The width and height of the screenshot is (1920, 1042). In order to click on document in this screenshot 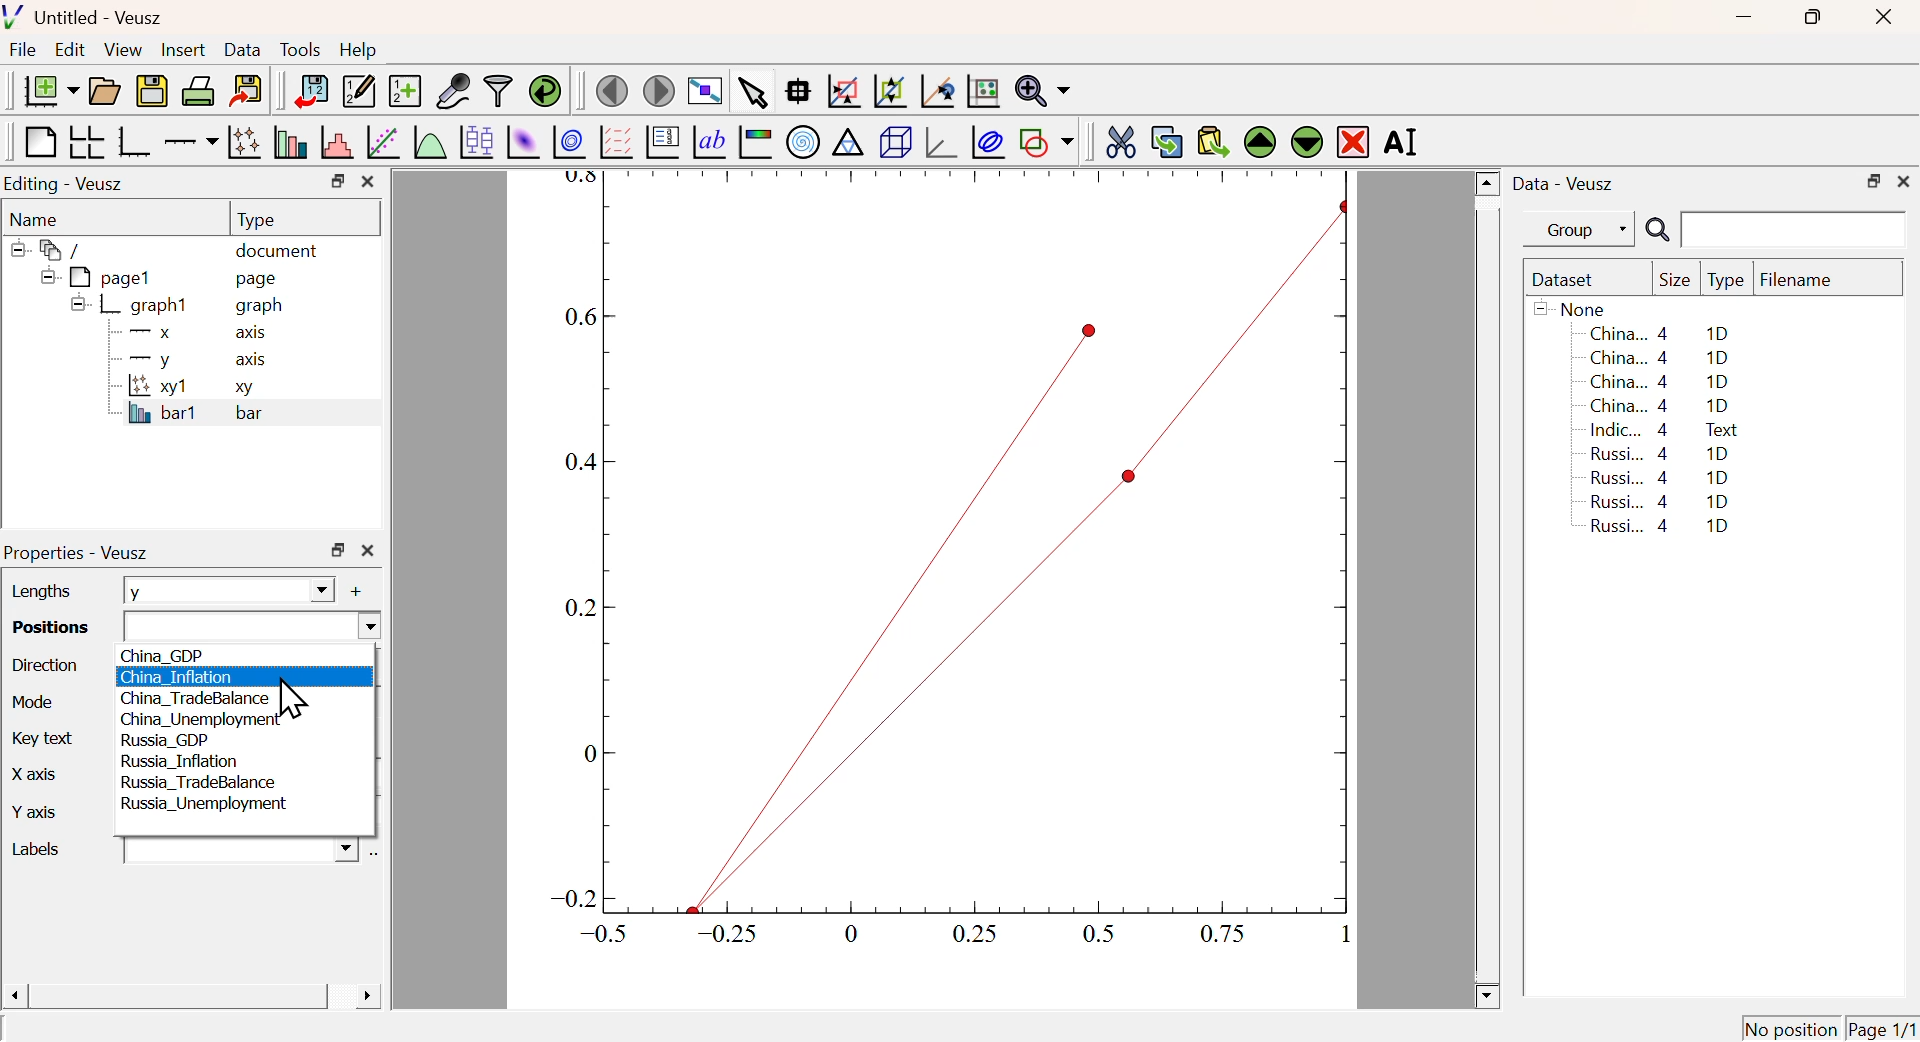, I will do `click(278, 253)`.